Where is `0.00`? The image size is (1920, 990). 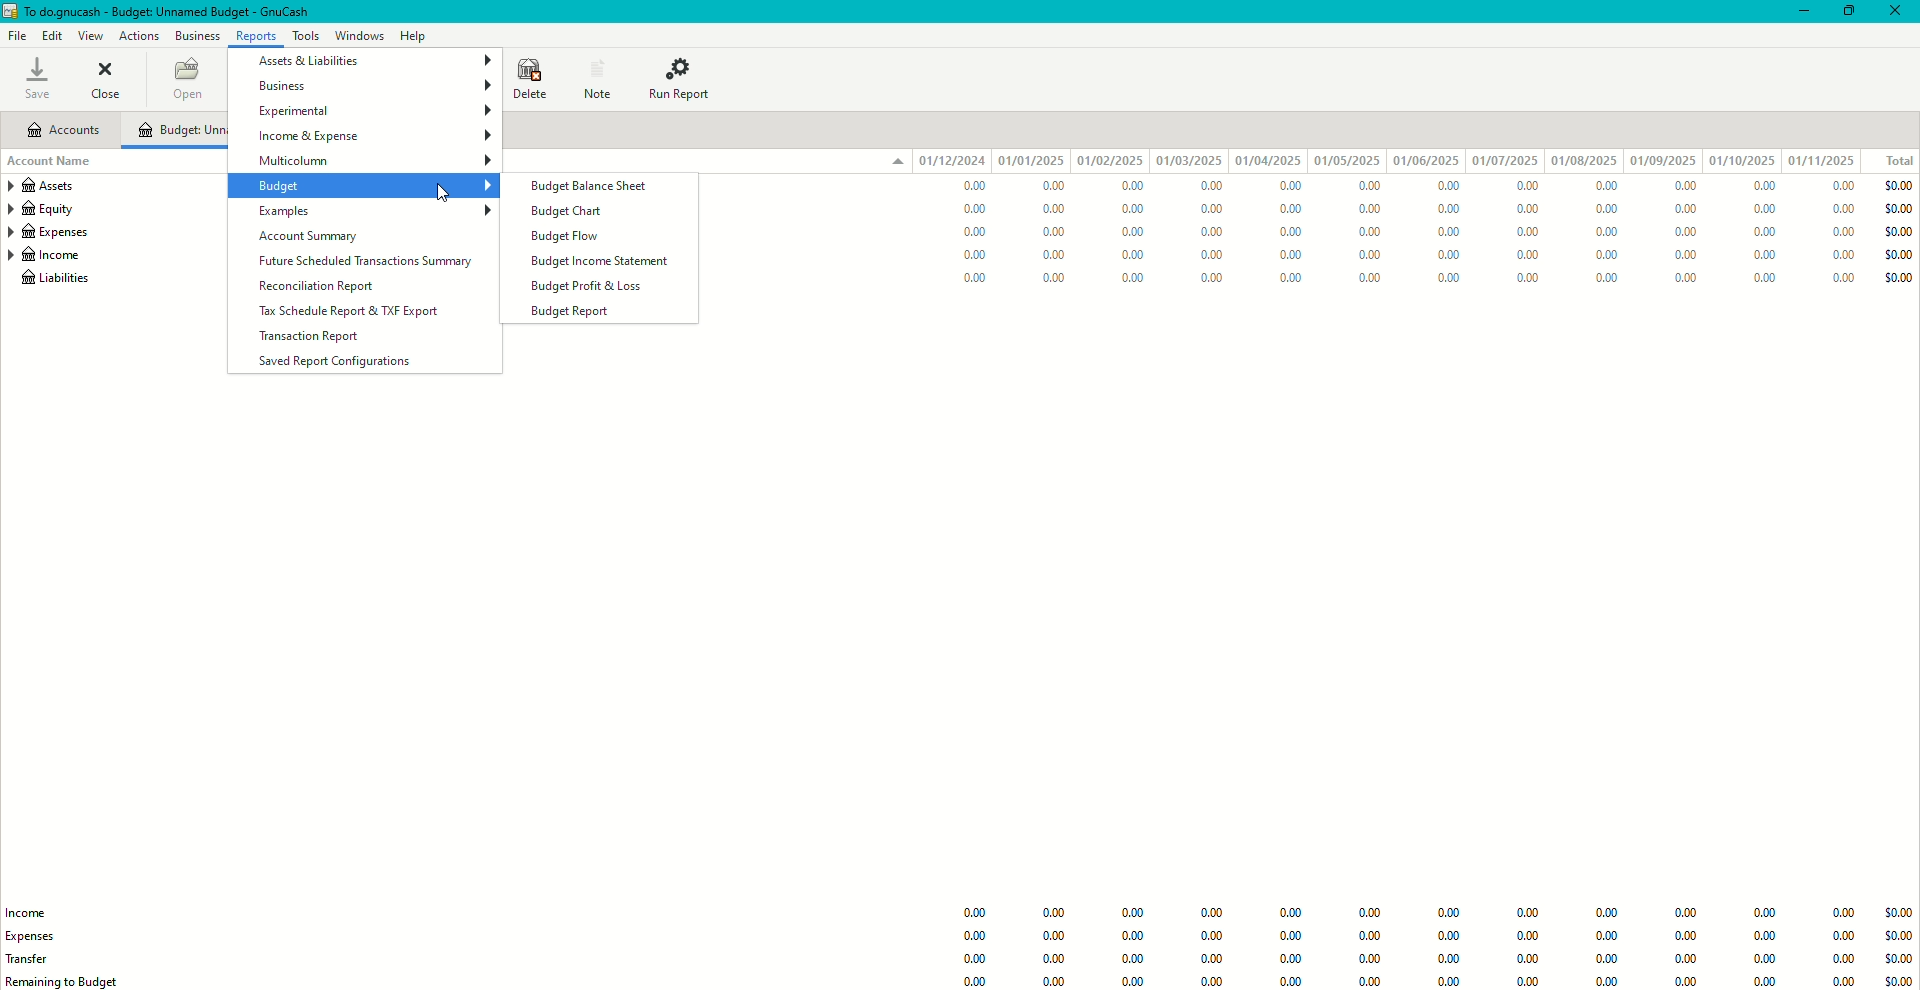 0.00 is located at coordinates (1372, 938).